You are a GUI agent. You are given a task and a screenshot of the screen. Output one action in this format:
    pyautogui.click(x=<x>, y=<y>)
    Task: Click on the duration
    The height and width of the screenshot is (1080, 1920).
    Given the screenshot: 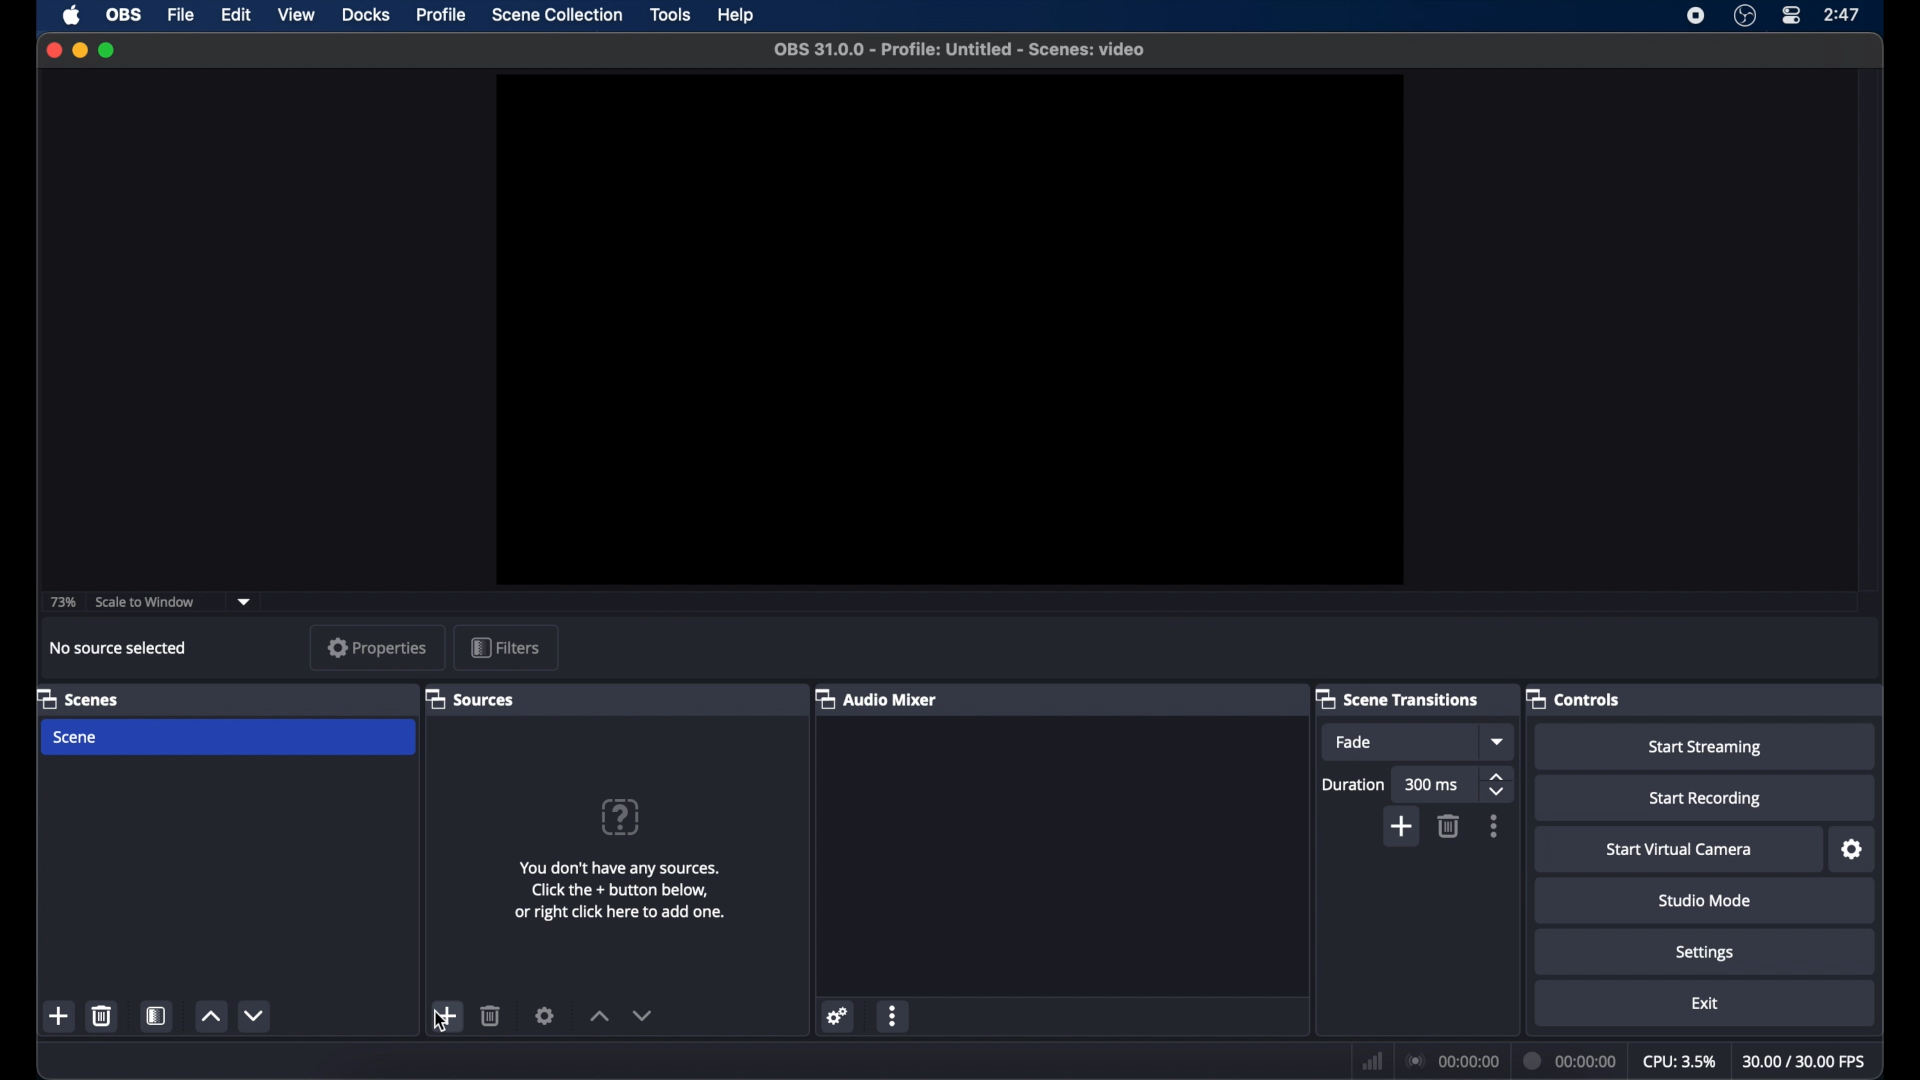 What is the action you would take?
    pyautogui.click(x=1352, y=784)
    